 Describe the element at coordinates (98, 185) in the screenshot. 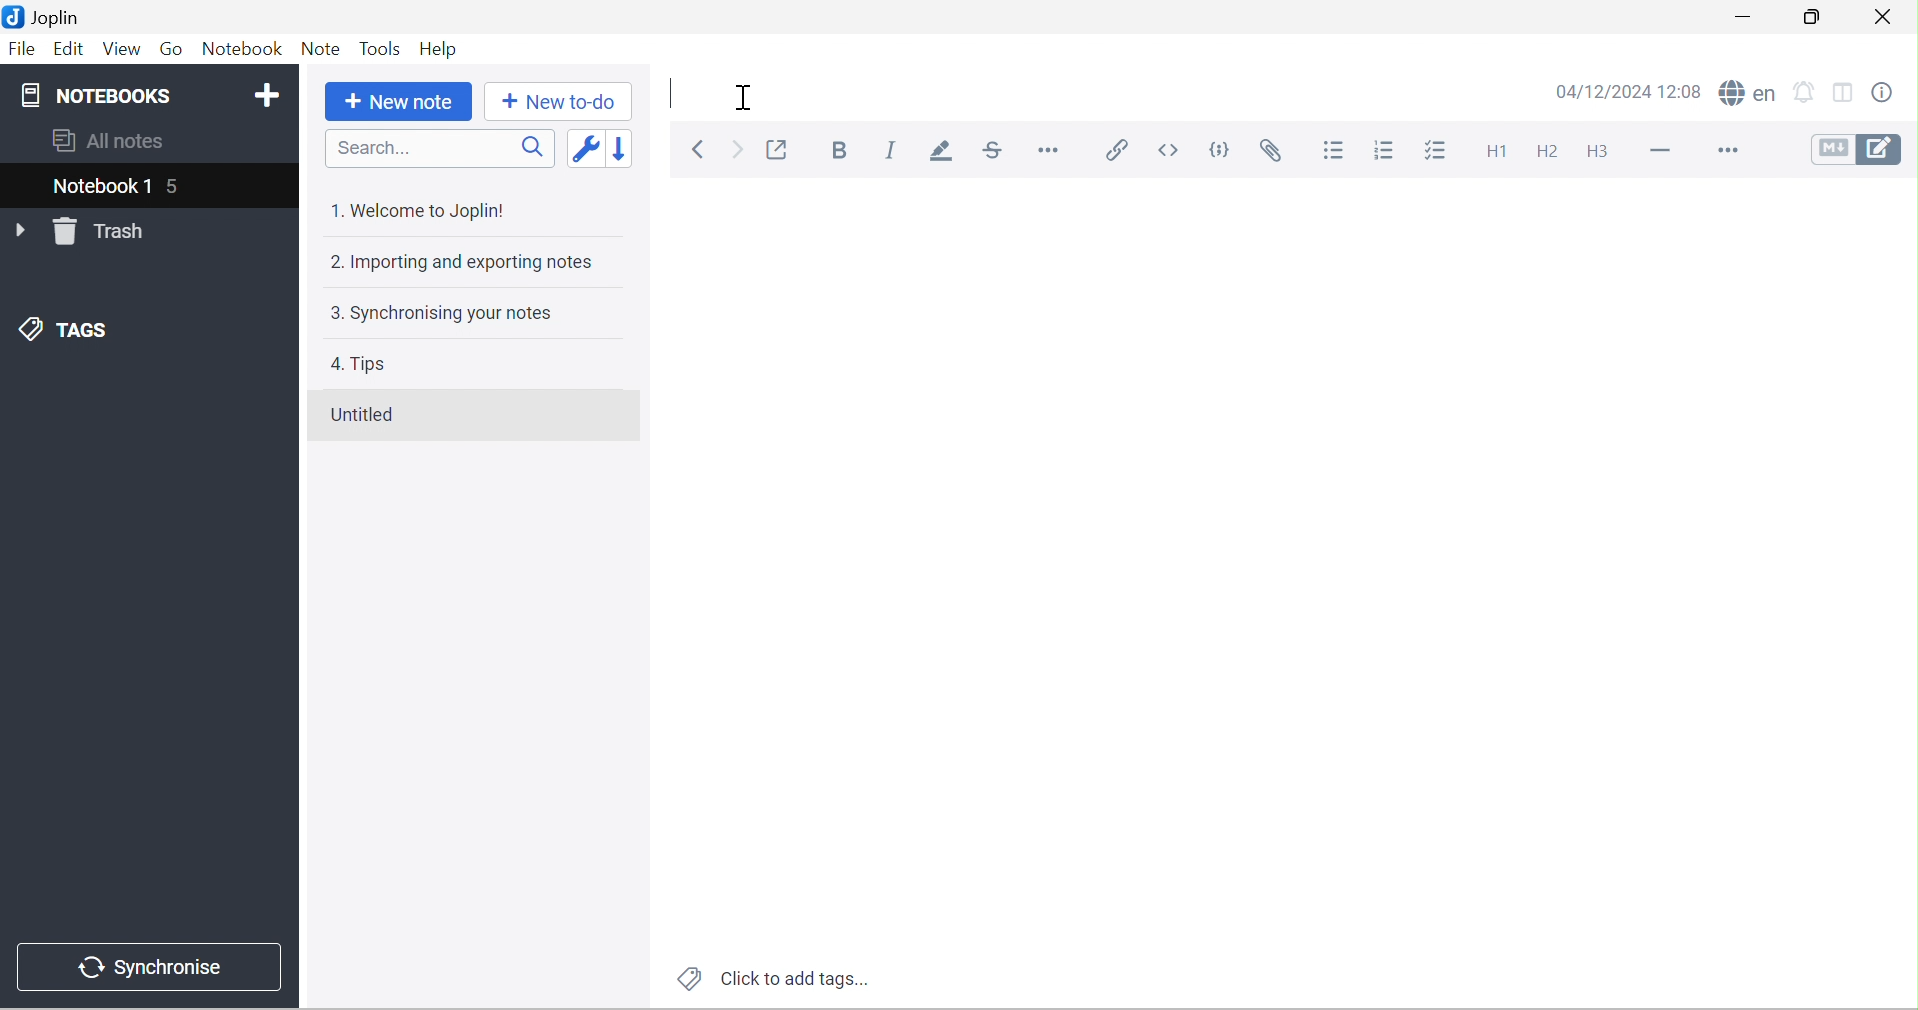

I see `Notebook 1` at that location.